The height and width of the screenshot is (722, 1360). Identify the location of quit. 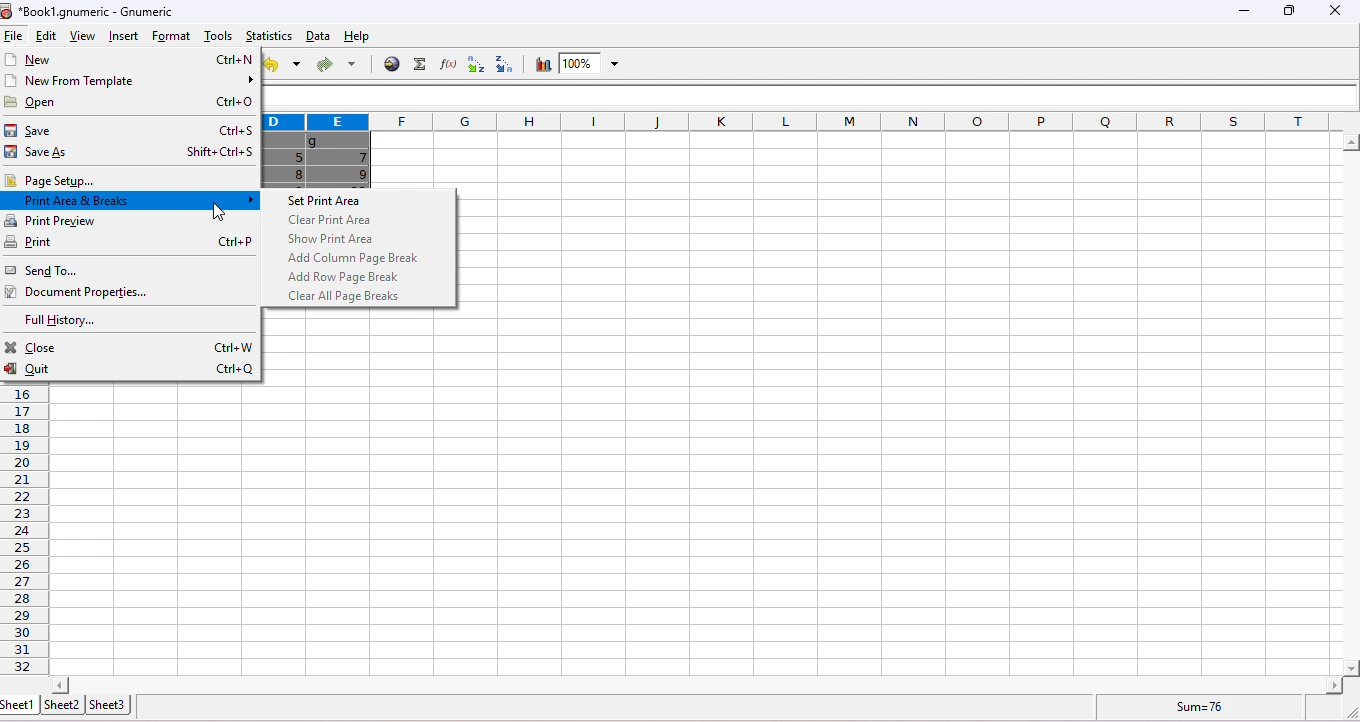
(131, 371).